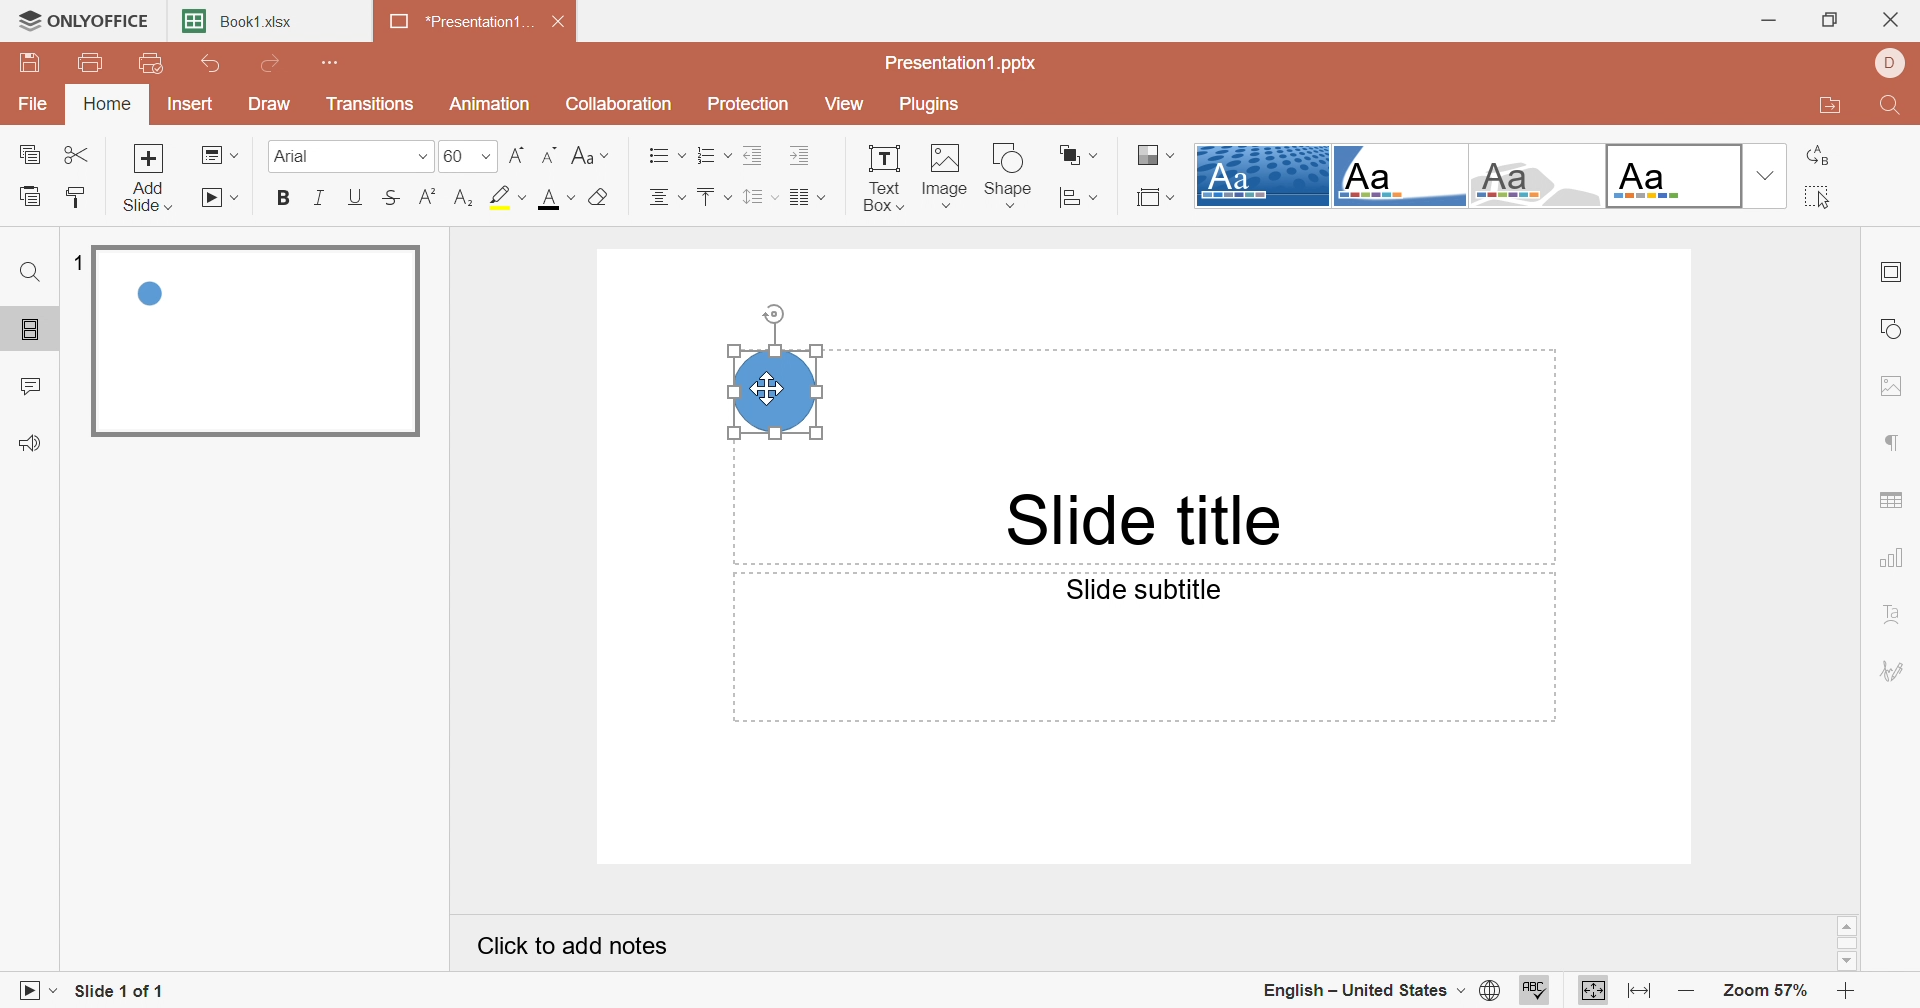  Describe the element at coordinates (961, 61) in the screenshot. I see `Presentation.pptx` at that location.